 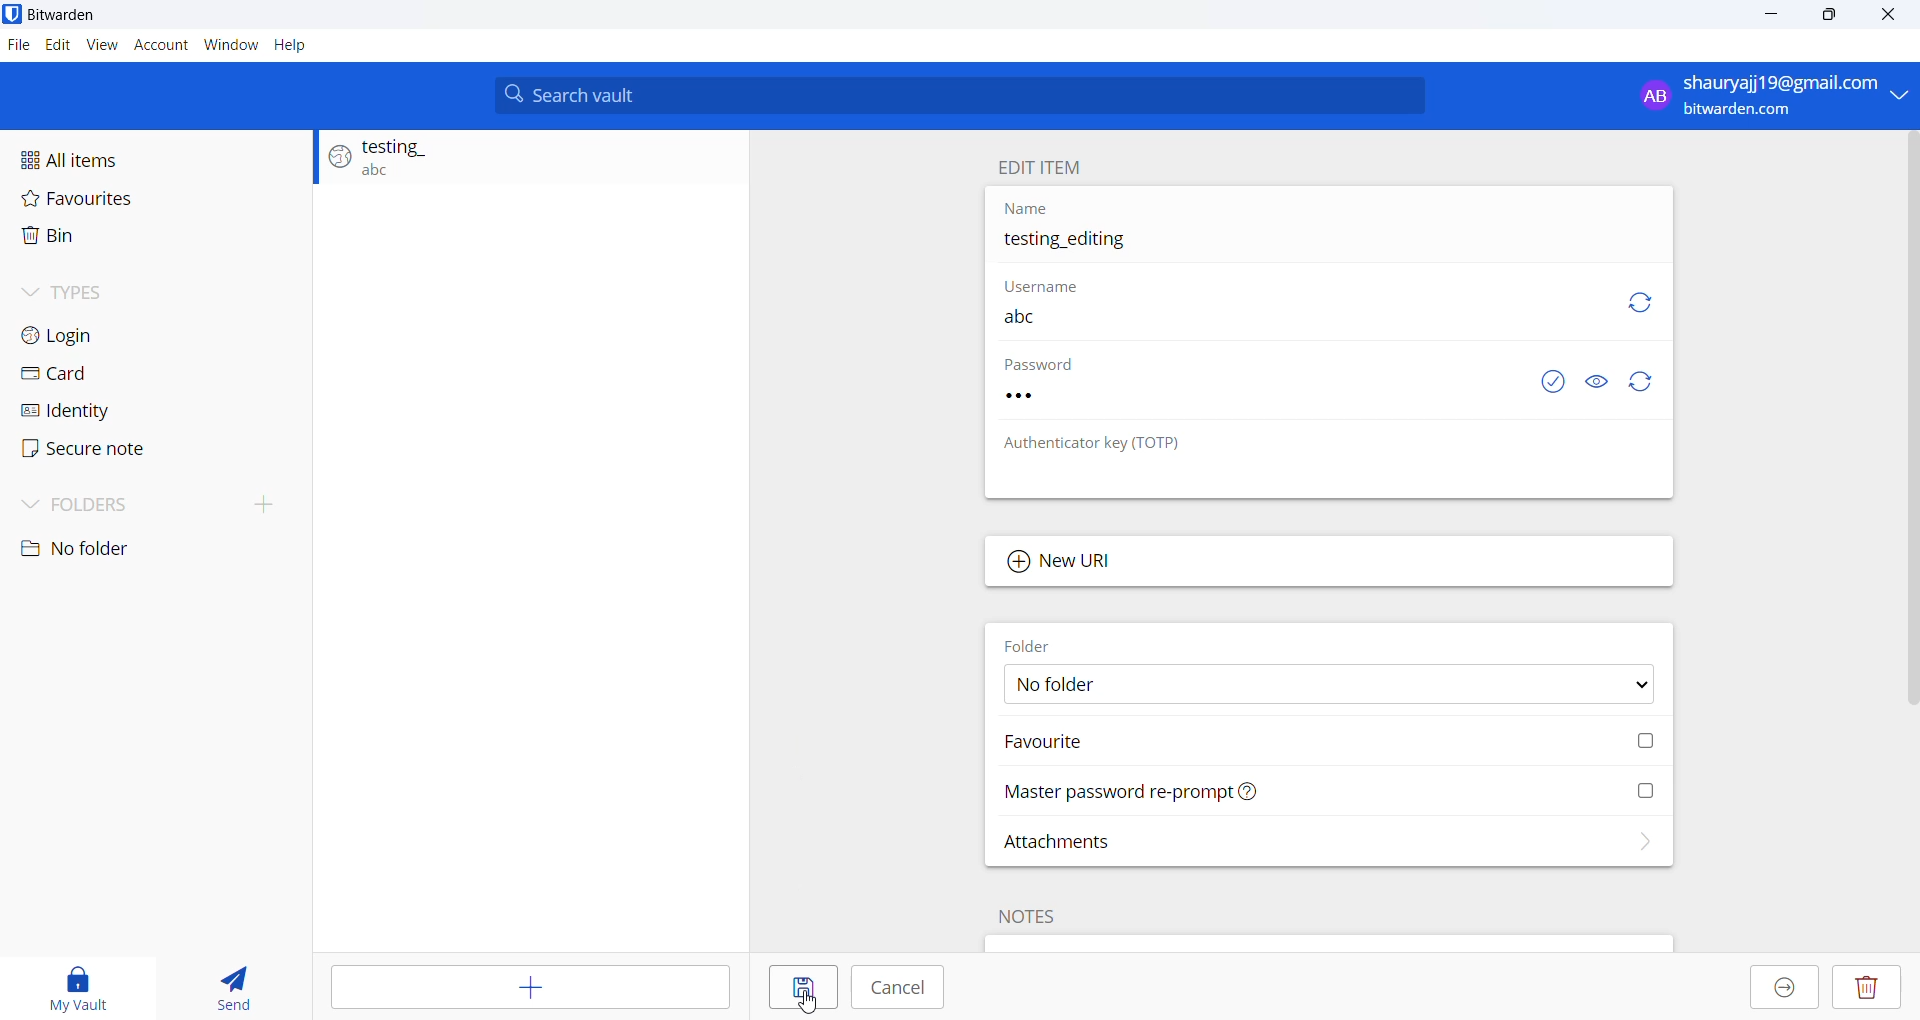 I want to click on application logo, so click(x=12, y=14).